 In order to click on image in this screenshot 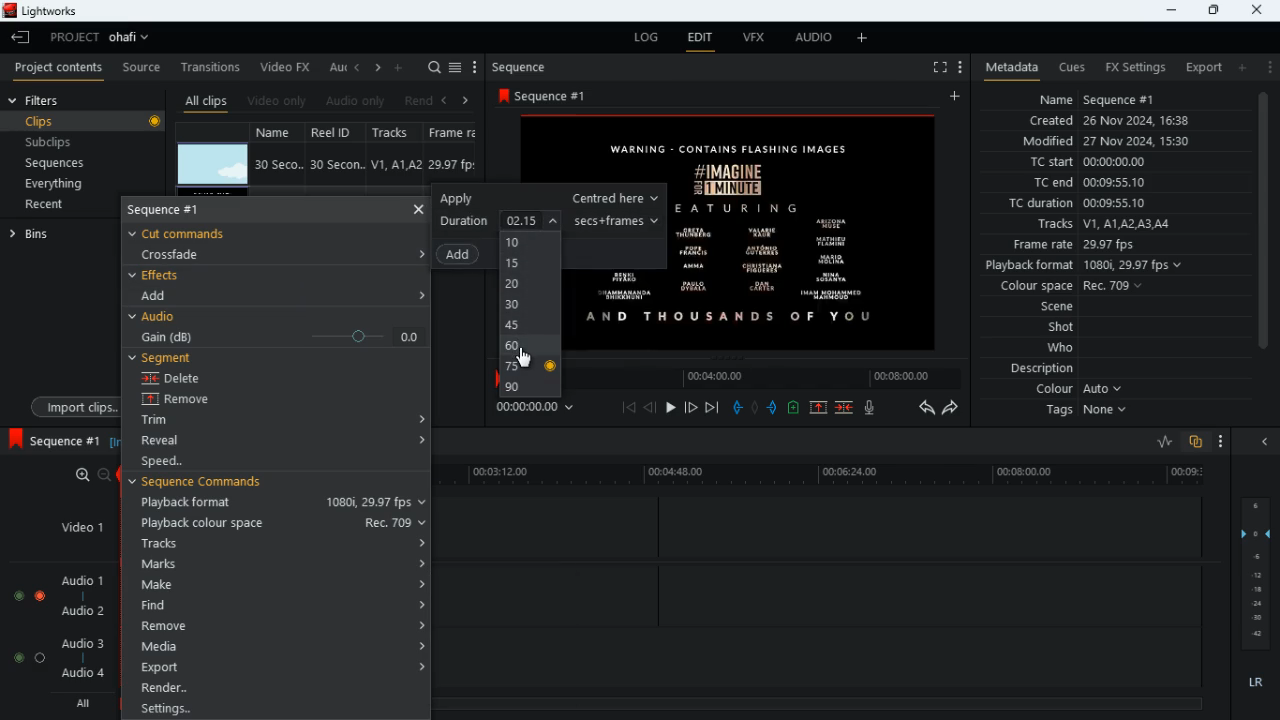, I will do `click(213, 165)`.